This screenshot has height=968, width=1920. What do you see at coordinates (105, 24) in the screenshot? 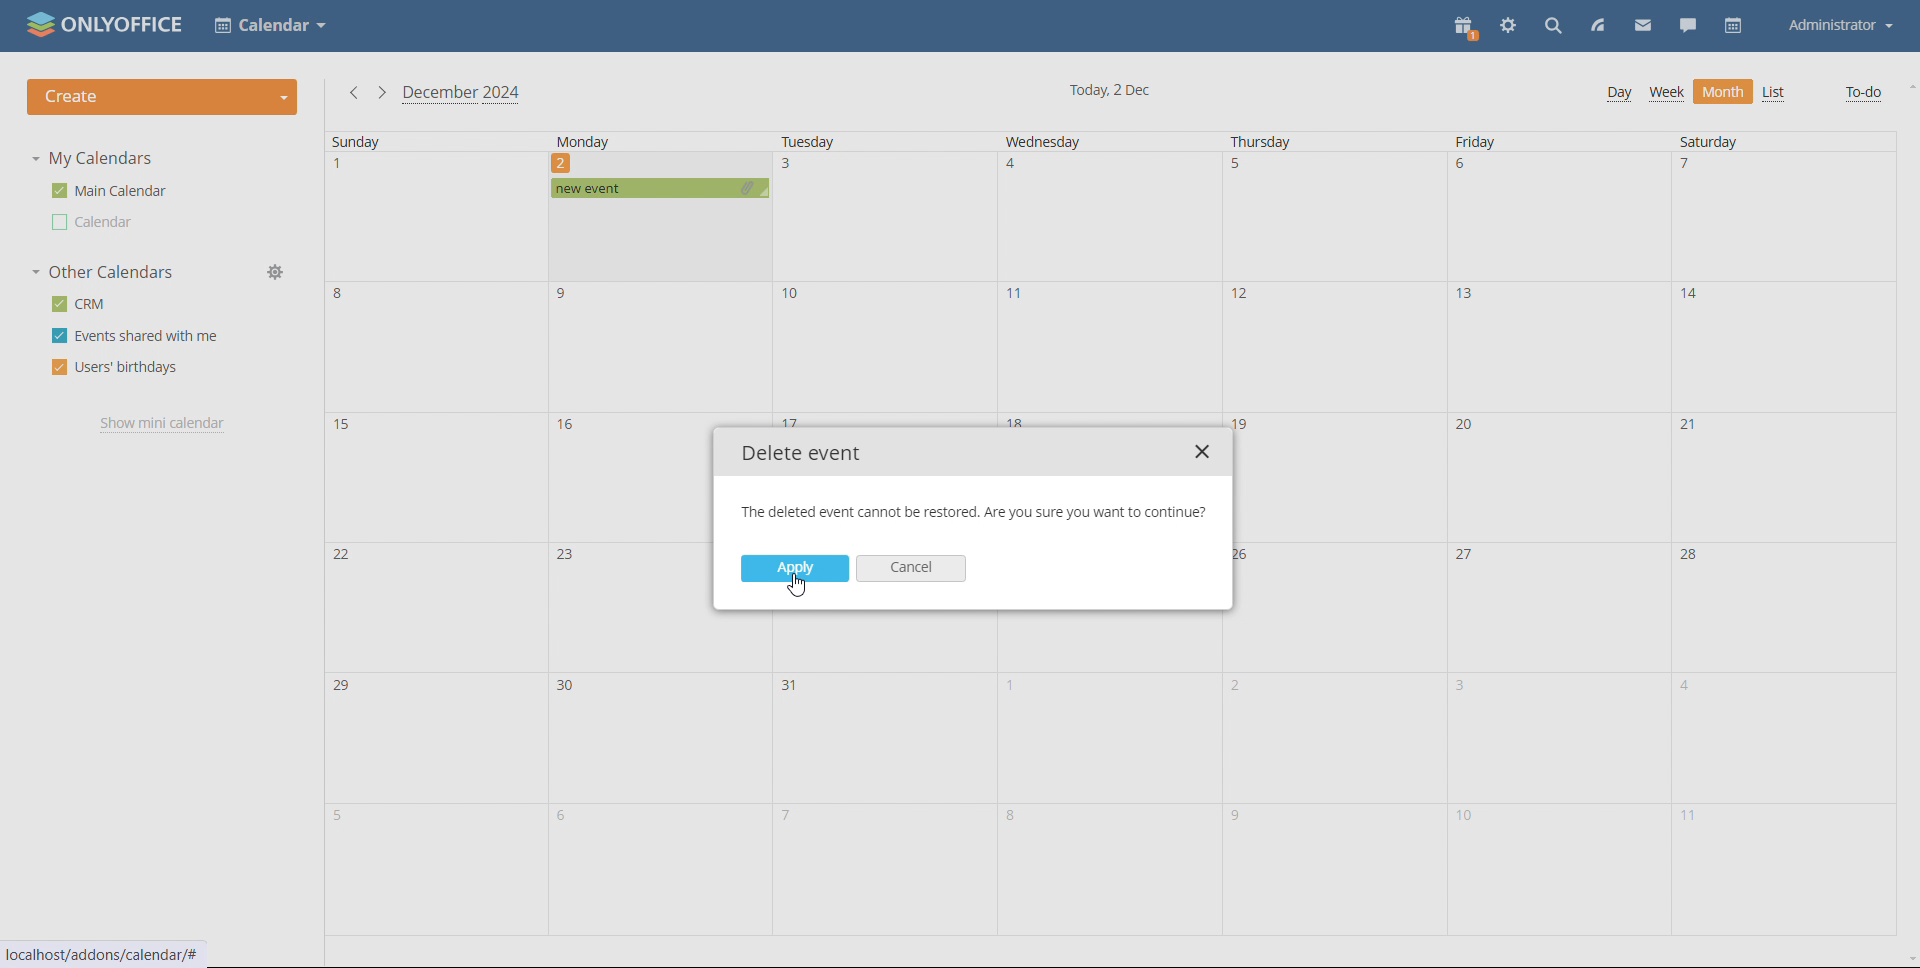
I see `ONLYOFFICE` at bounding box center [105, 24].